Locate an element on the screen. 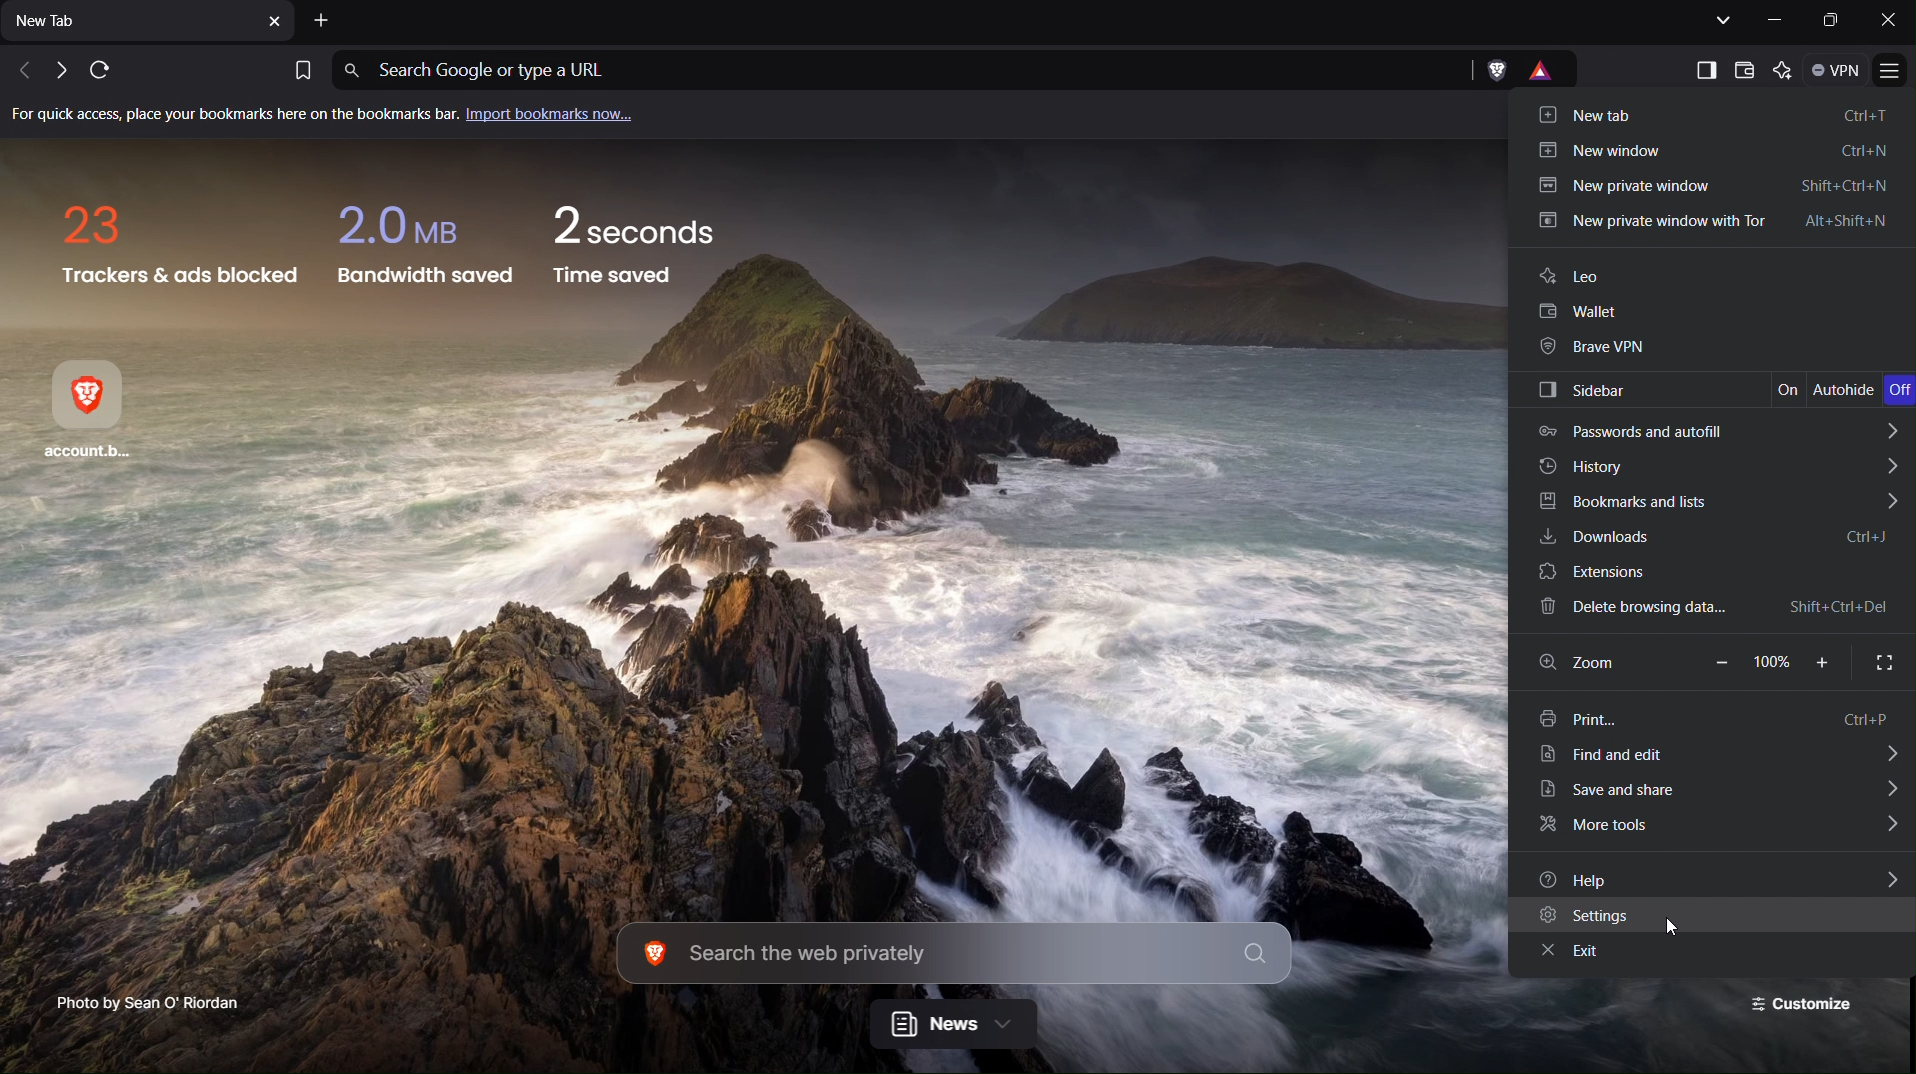 The width and height of the screenshot is (1916, 1074). History is located at coordinates (1714, 465).